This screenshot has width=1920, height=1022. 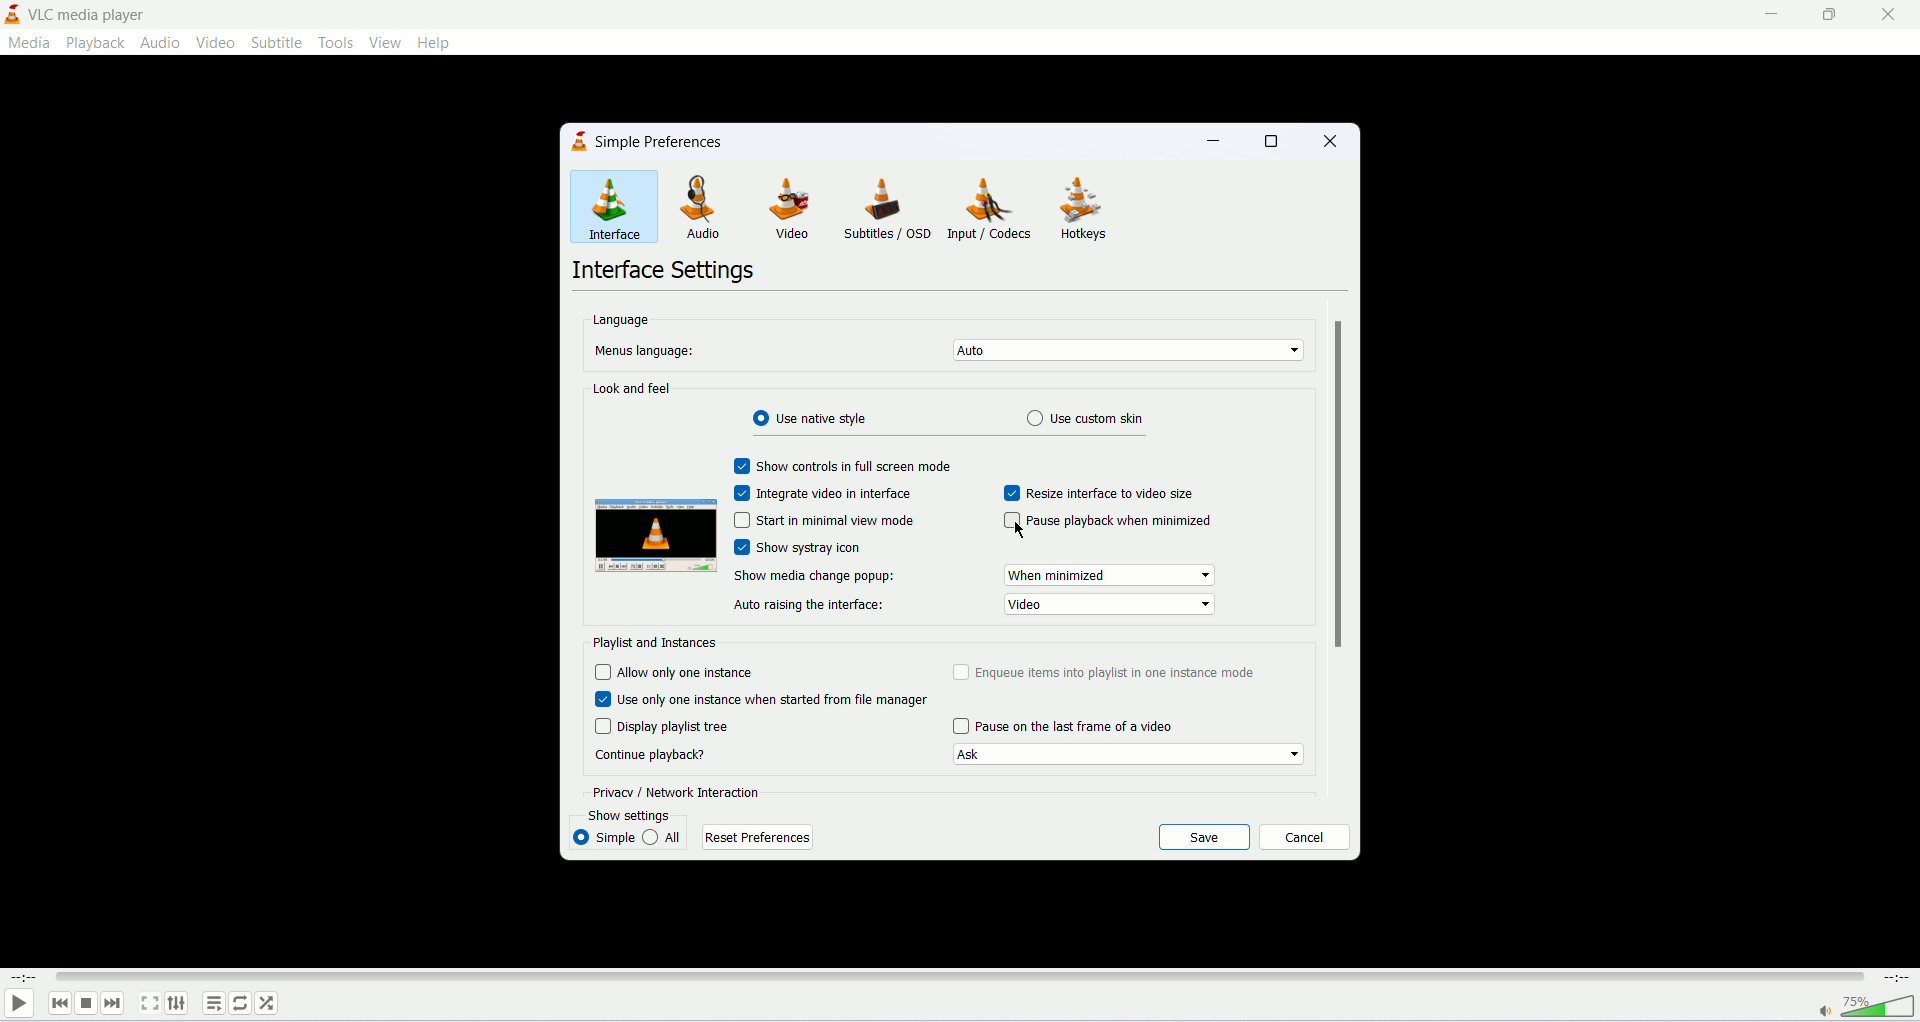 What do you see at coordinates (385, 43) in the screenshot?
I see `view` at bounding box center [385, 43].